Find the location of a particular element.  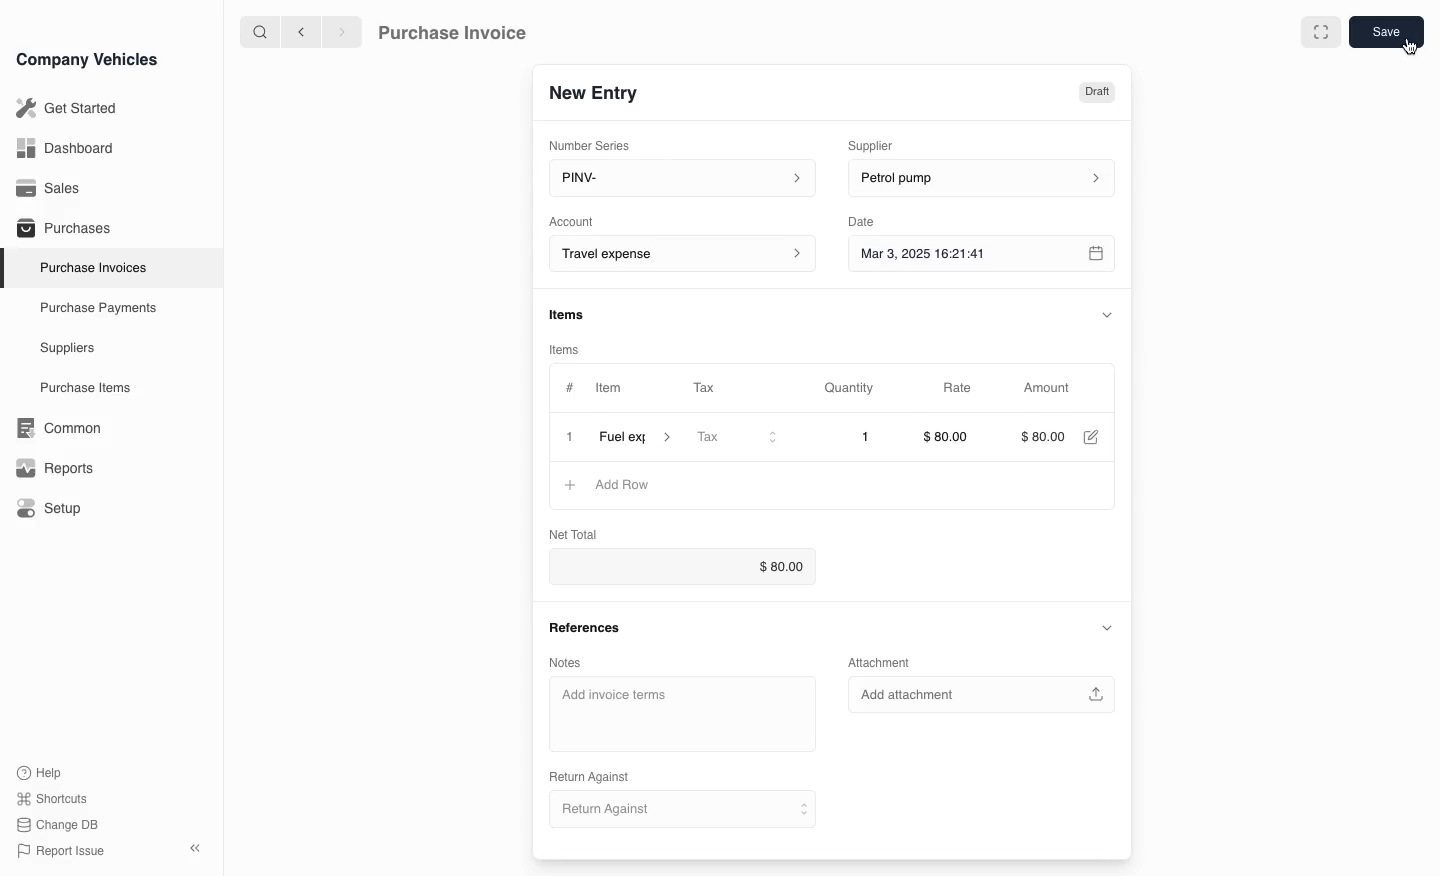

calender is located at coordinates (1098, 255).